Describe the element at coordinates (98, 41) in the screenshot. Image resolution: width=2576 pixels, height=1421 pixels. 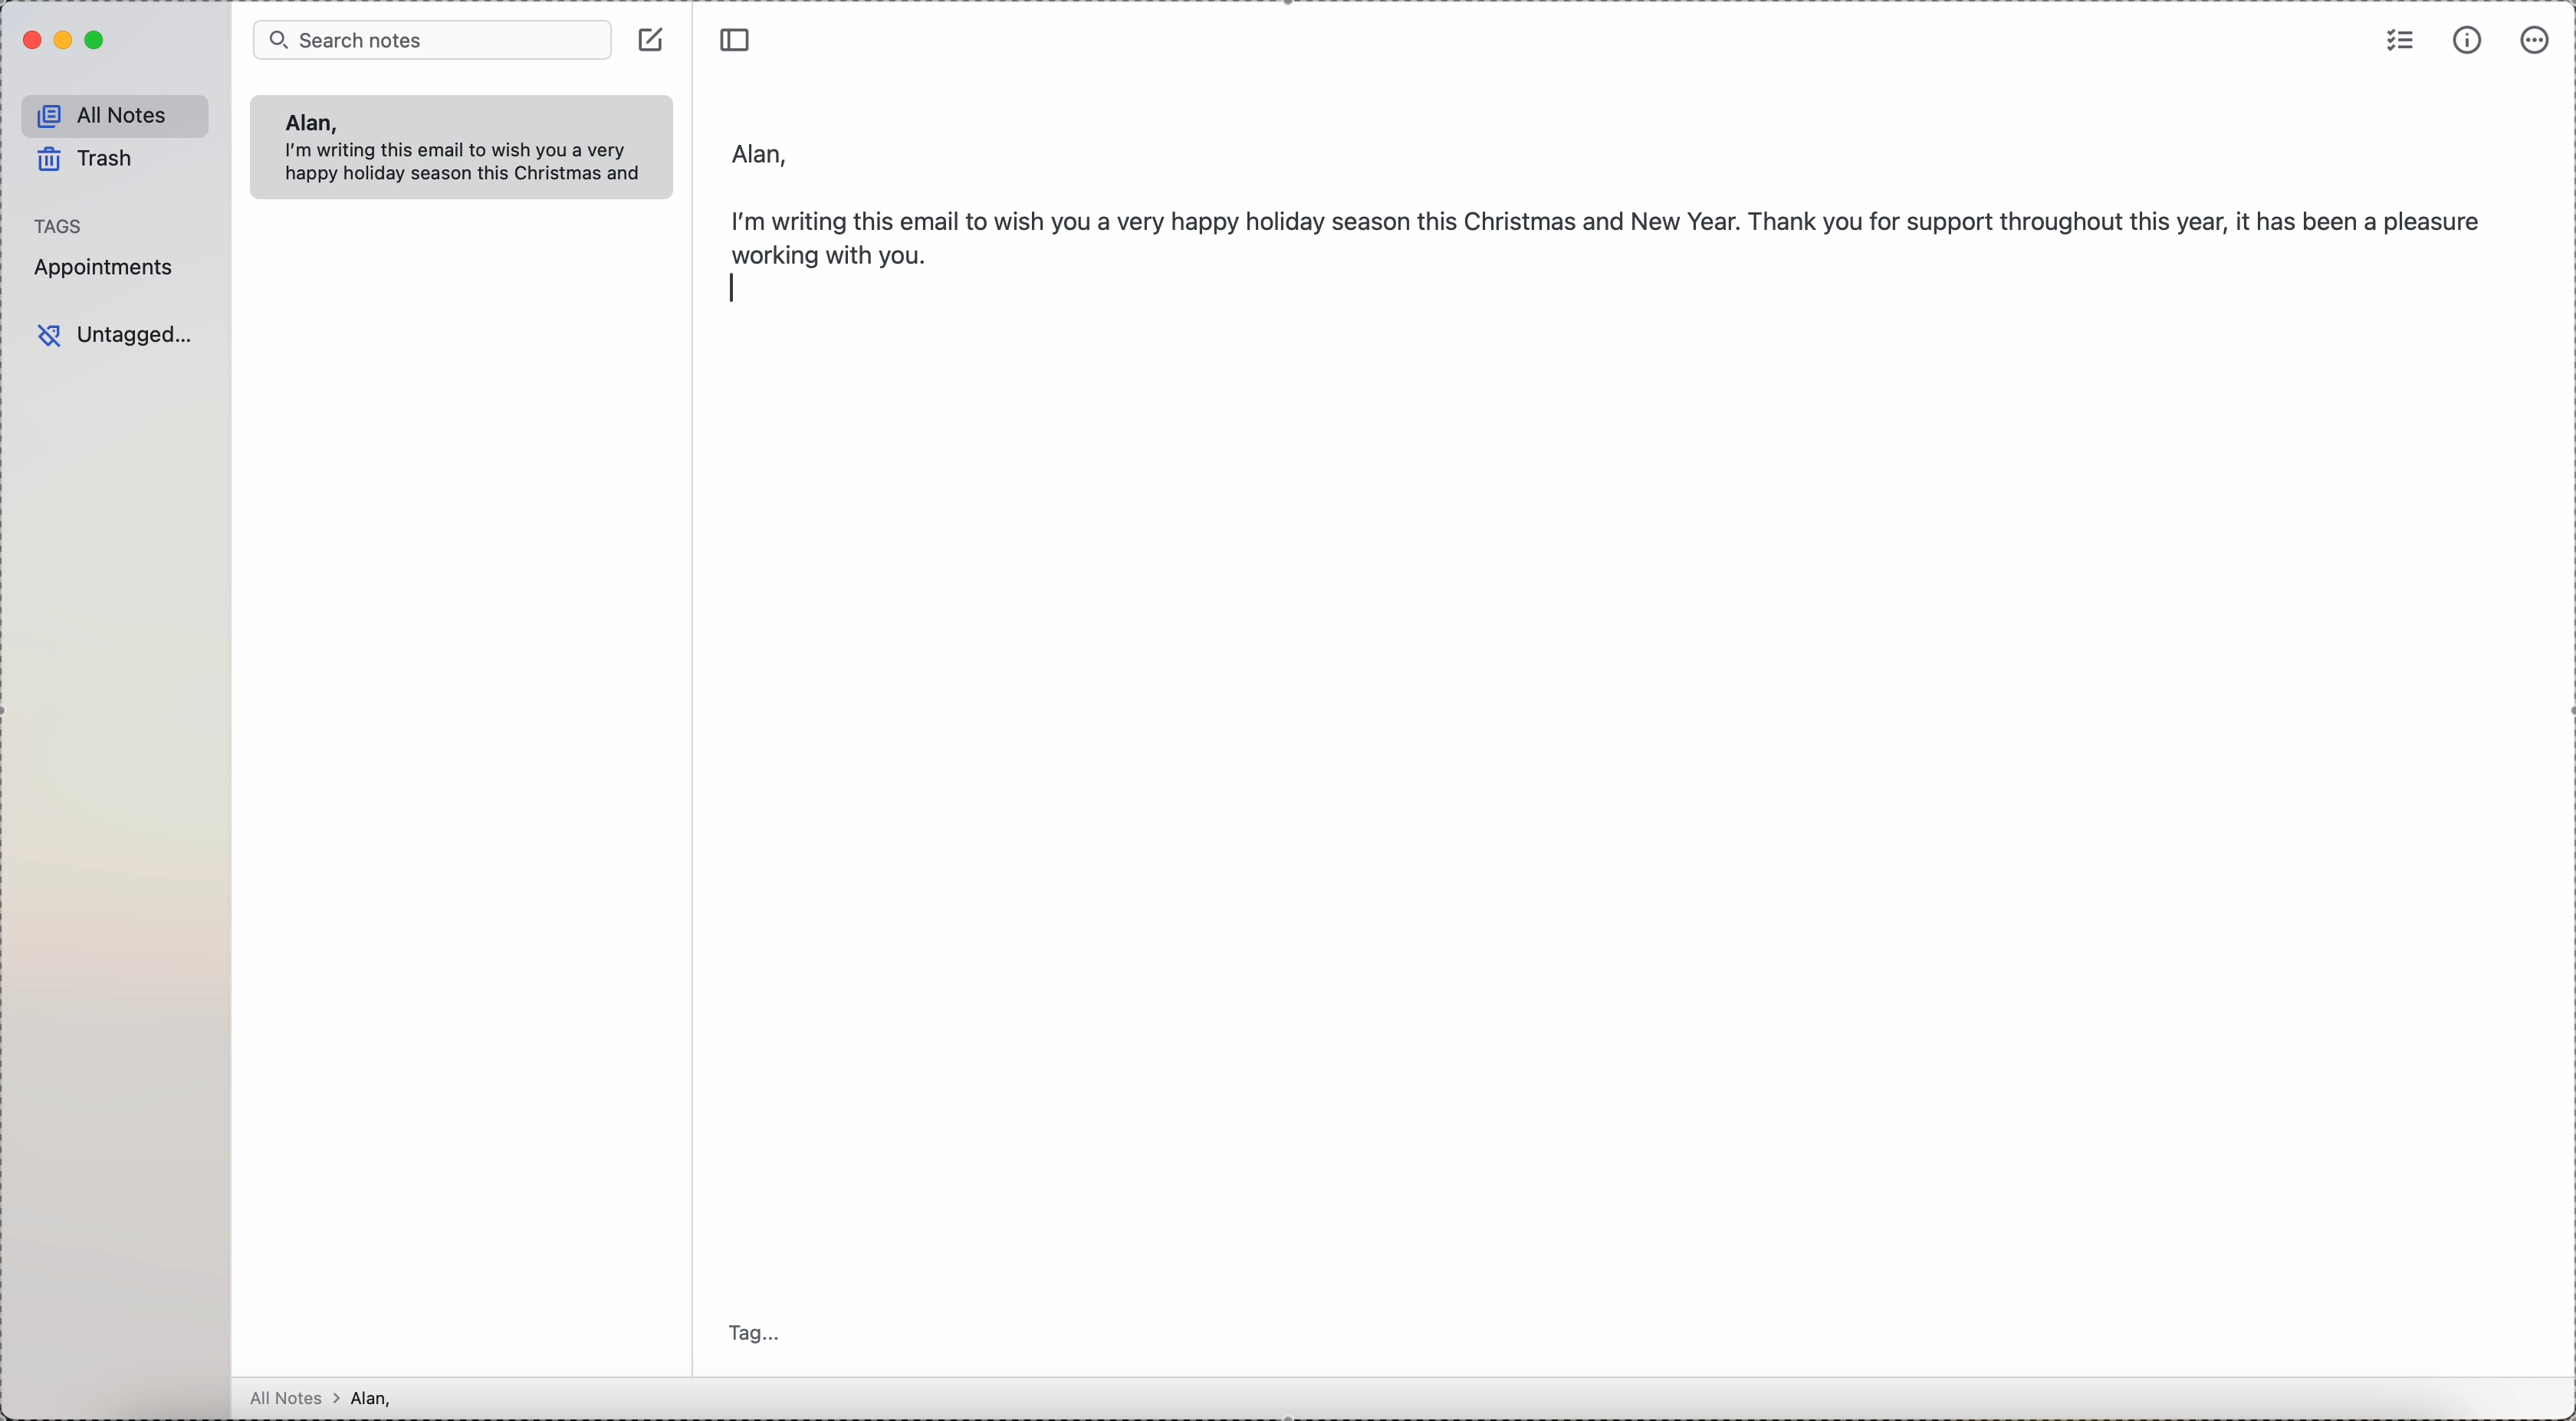
I see `maximize` at that location.